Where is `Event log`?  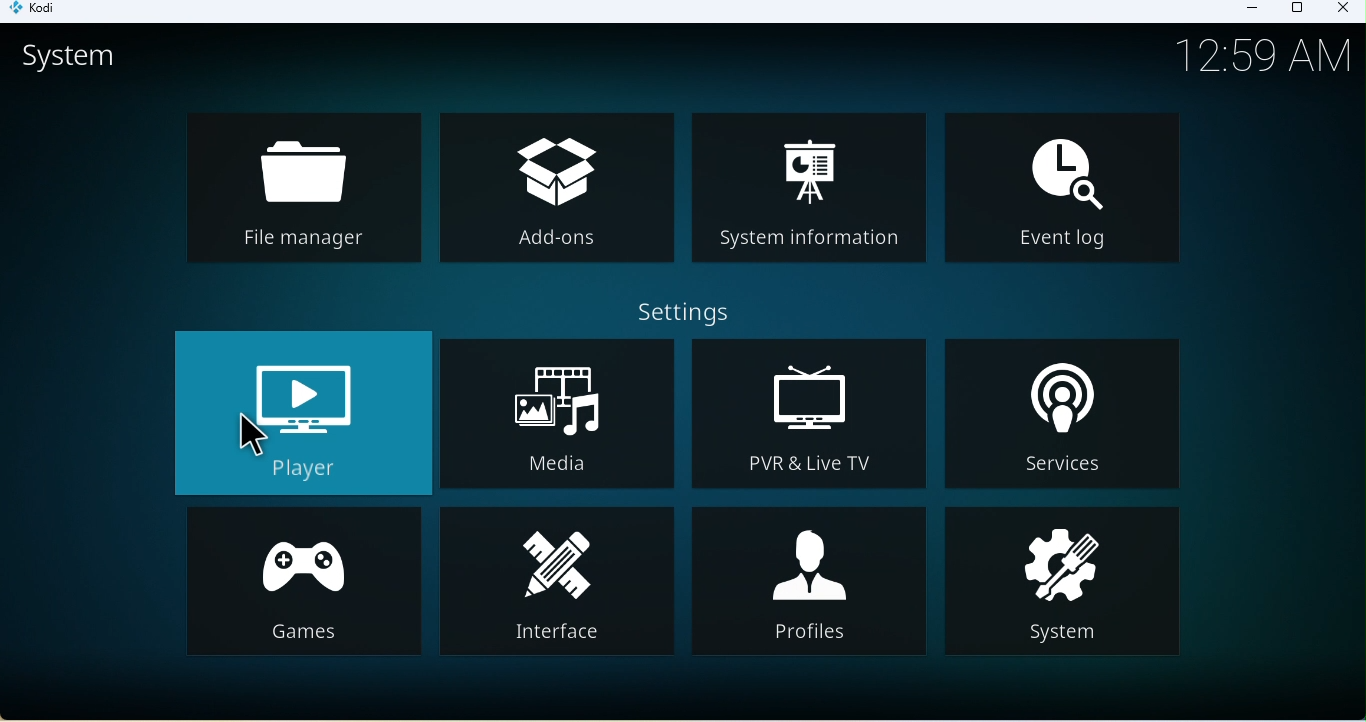
Event log is located at coordinates (1066, 187).